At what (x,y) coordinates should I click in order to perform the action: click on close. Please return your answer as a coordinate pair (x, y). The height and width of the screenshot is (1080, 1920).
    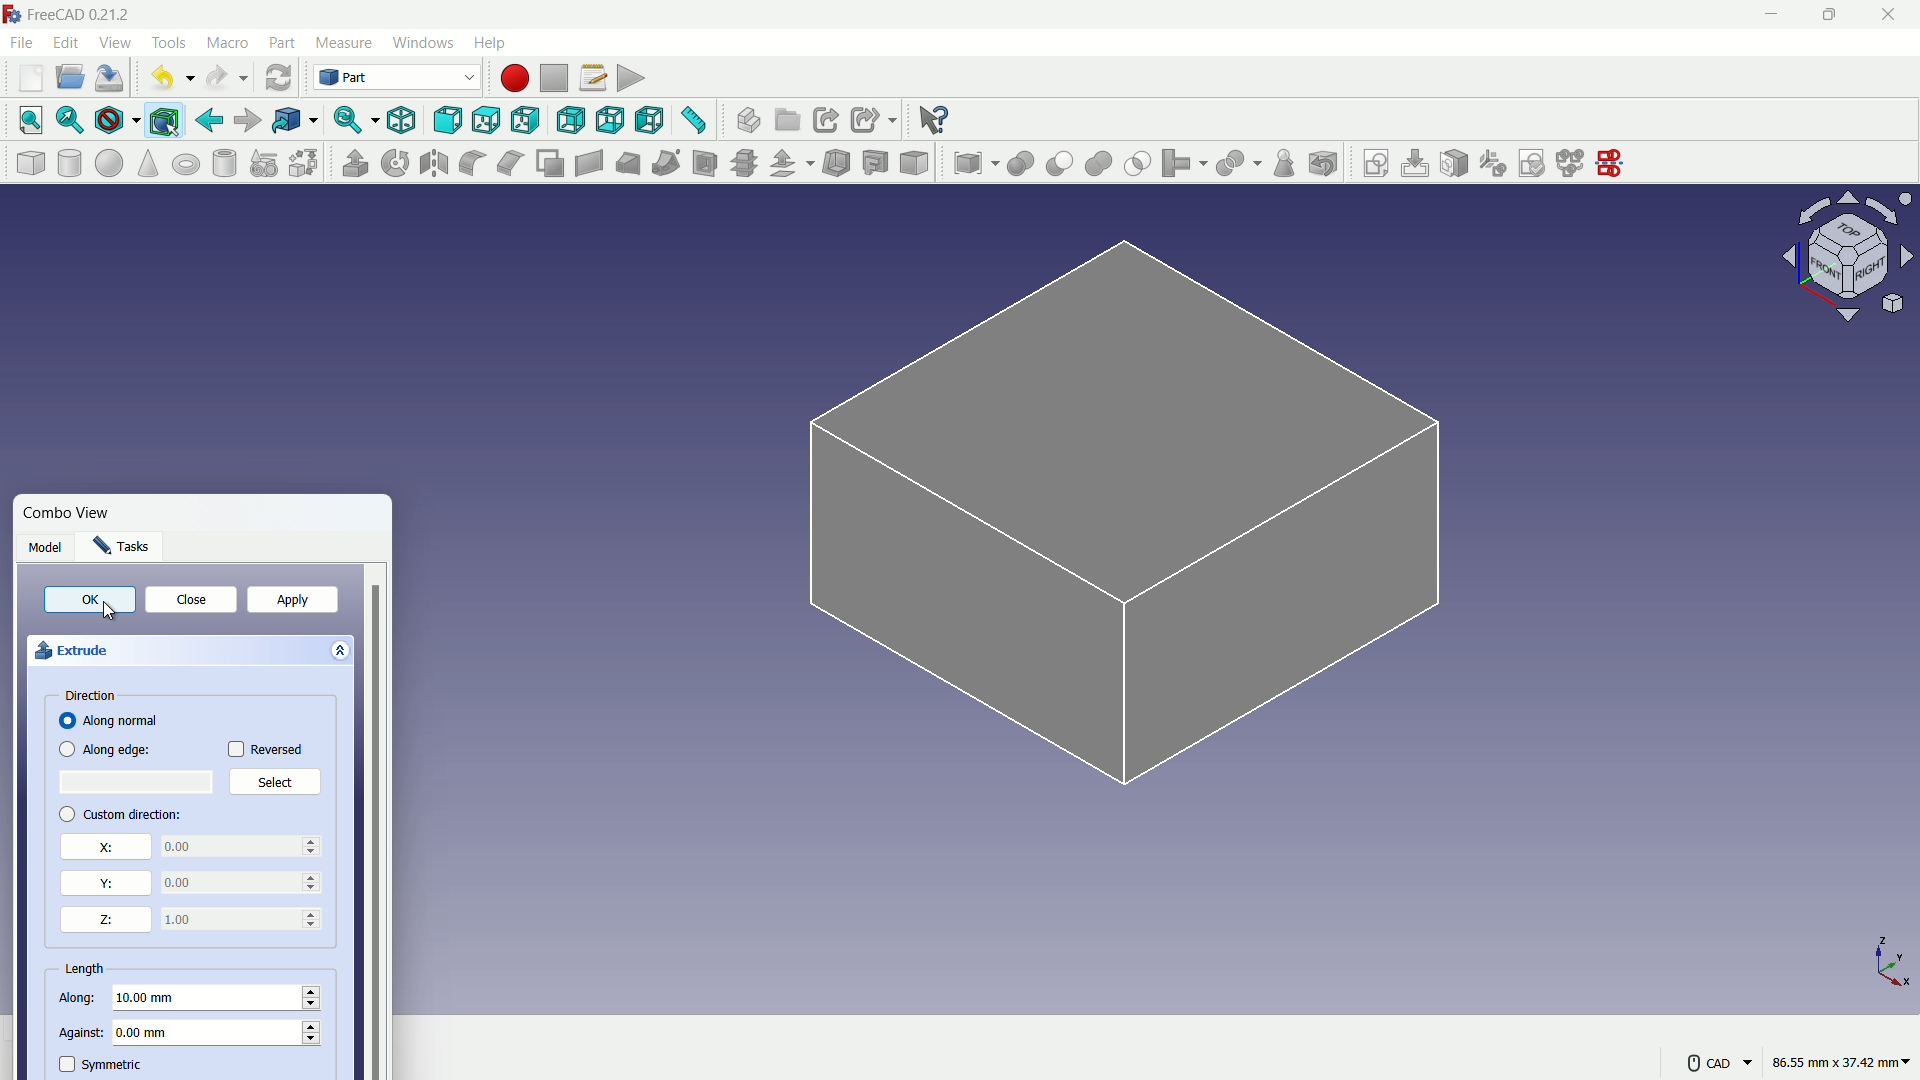
    Looking at the image, I should click on (1891, 17).